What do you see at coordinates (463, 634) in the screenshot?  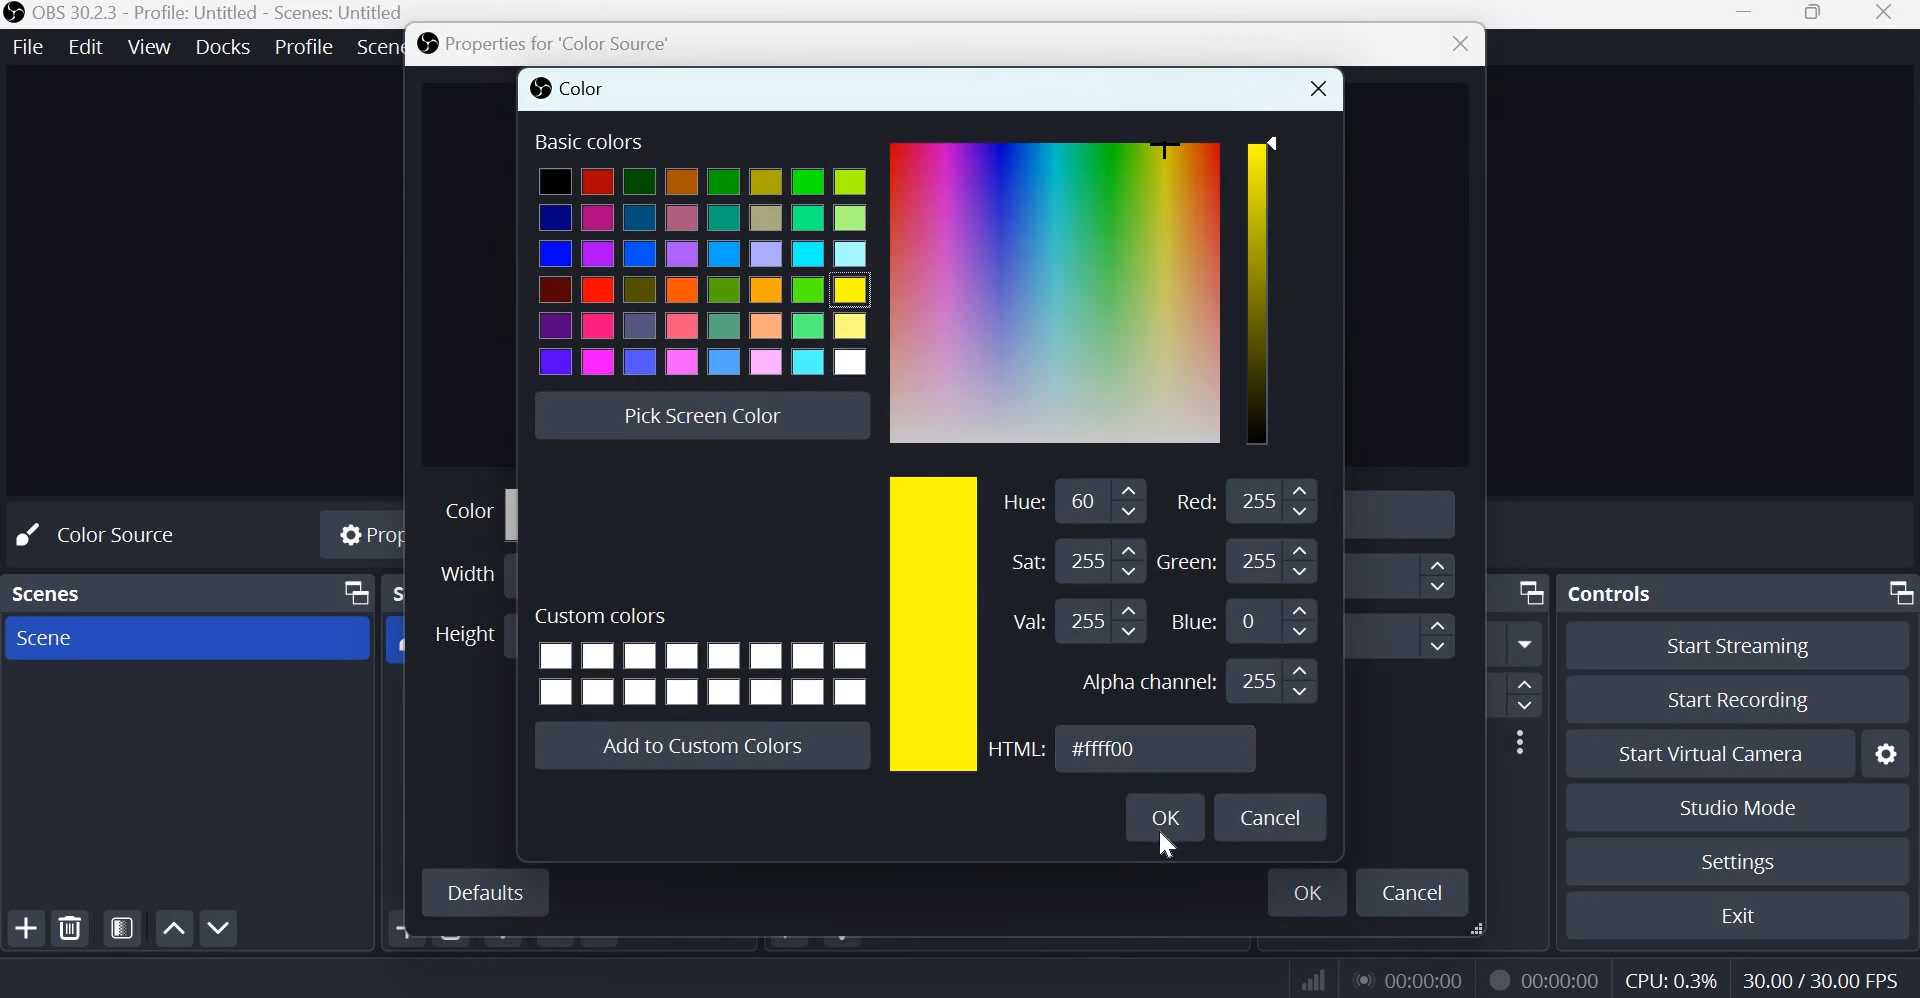 I see `Height` at bounding box center [463, 634].